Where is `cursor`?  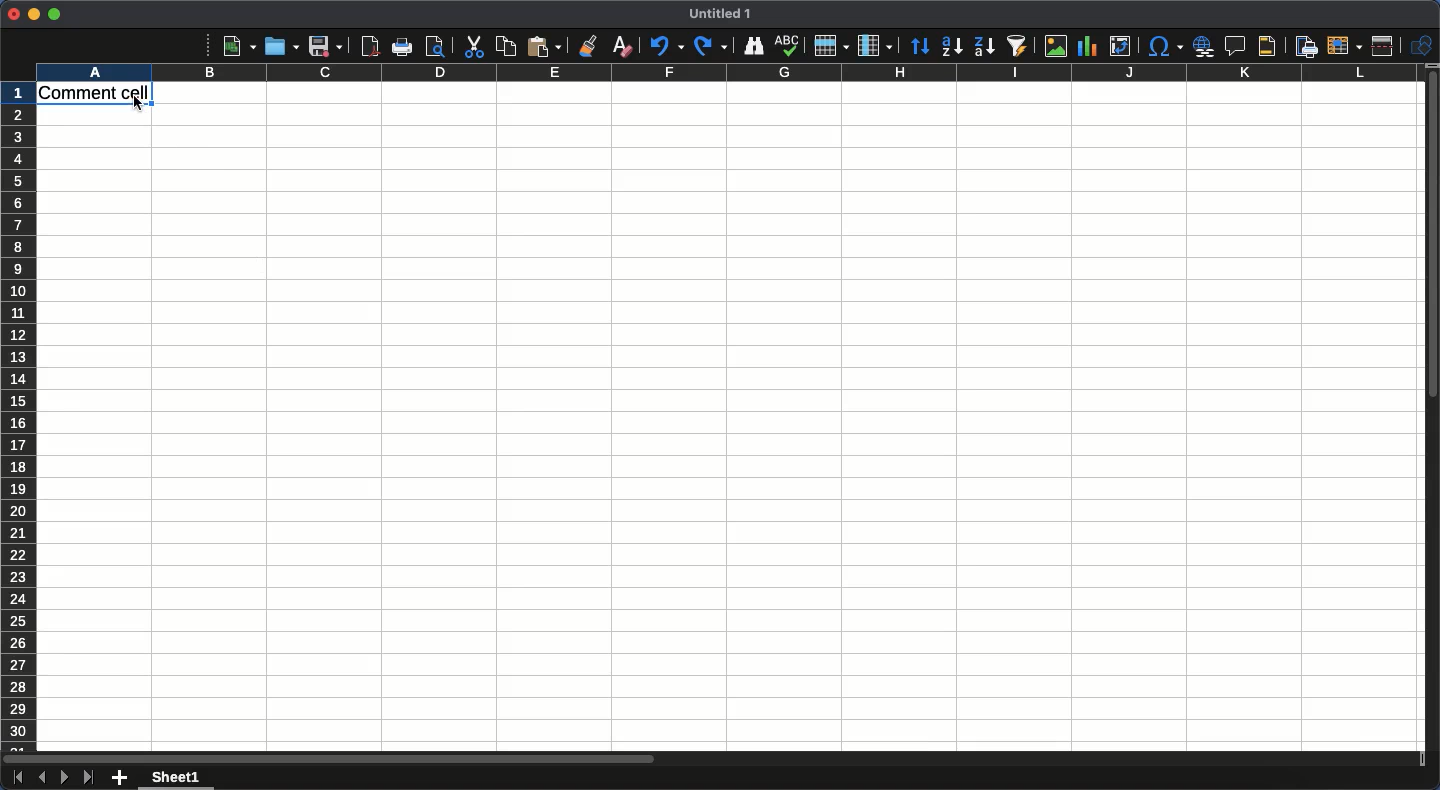
cursor is located at coordinates (144, 107).